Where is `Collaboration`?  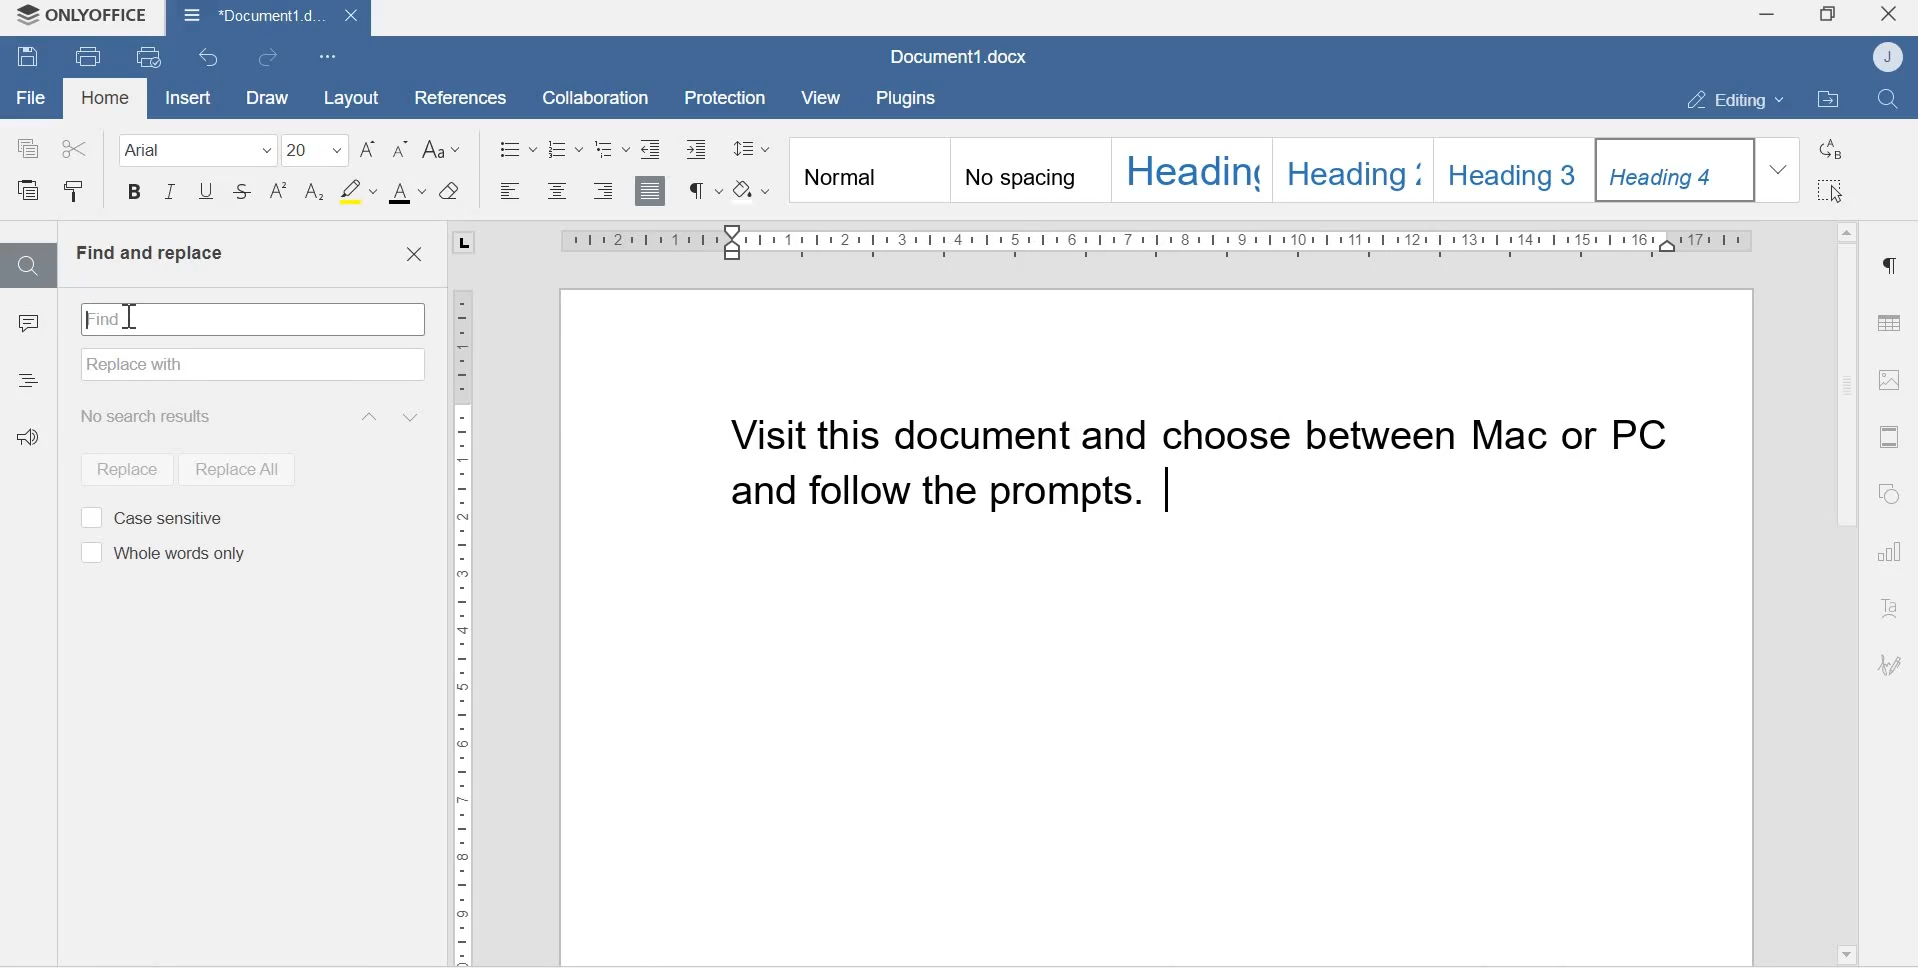 Collaboration is located at coordinates (588, 96).